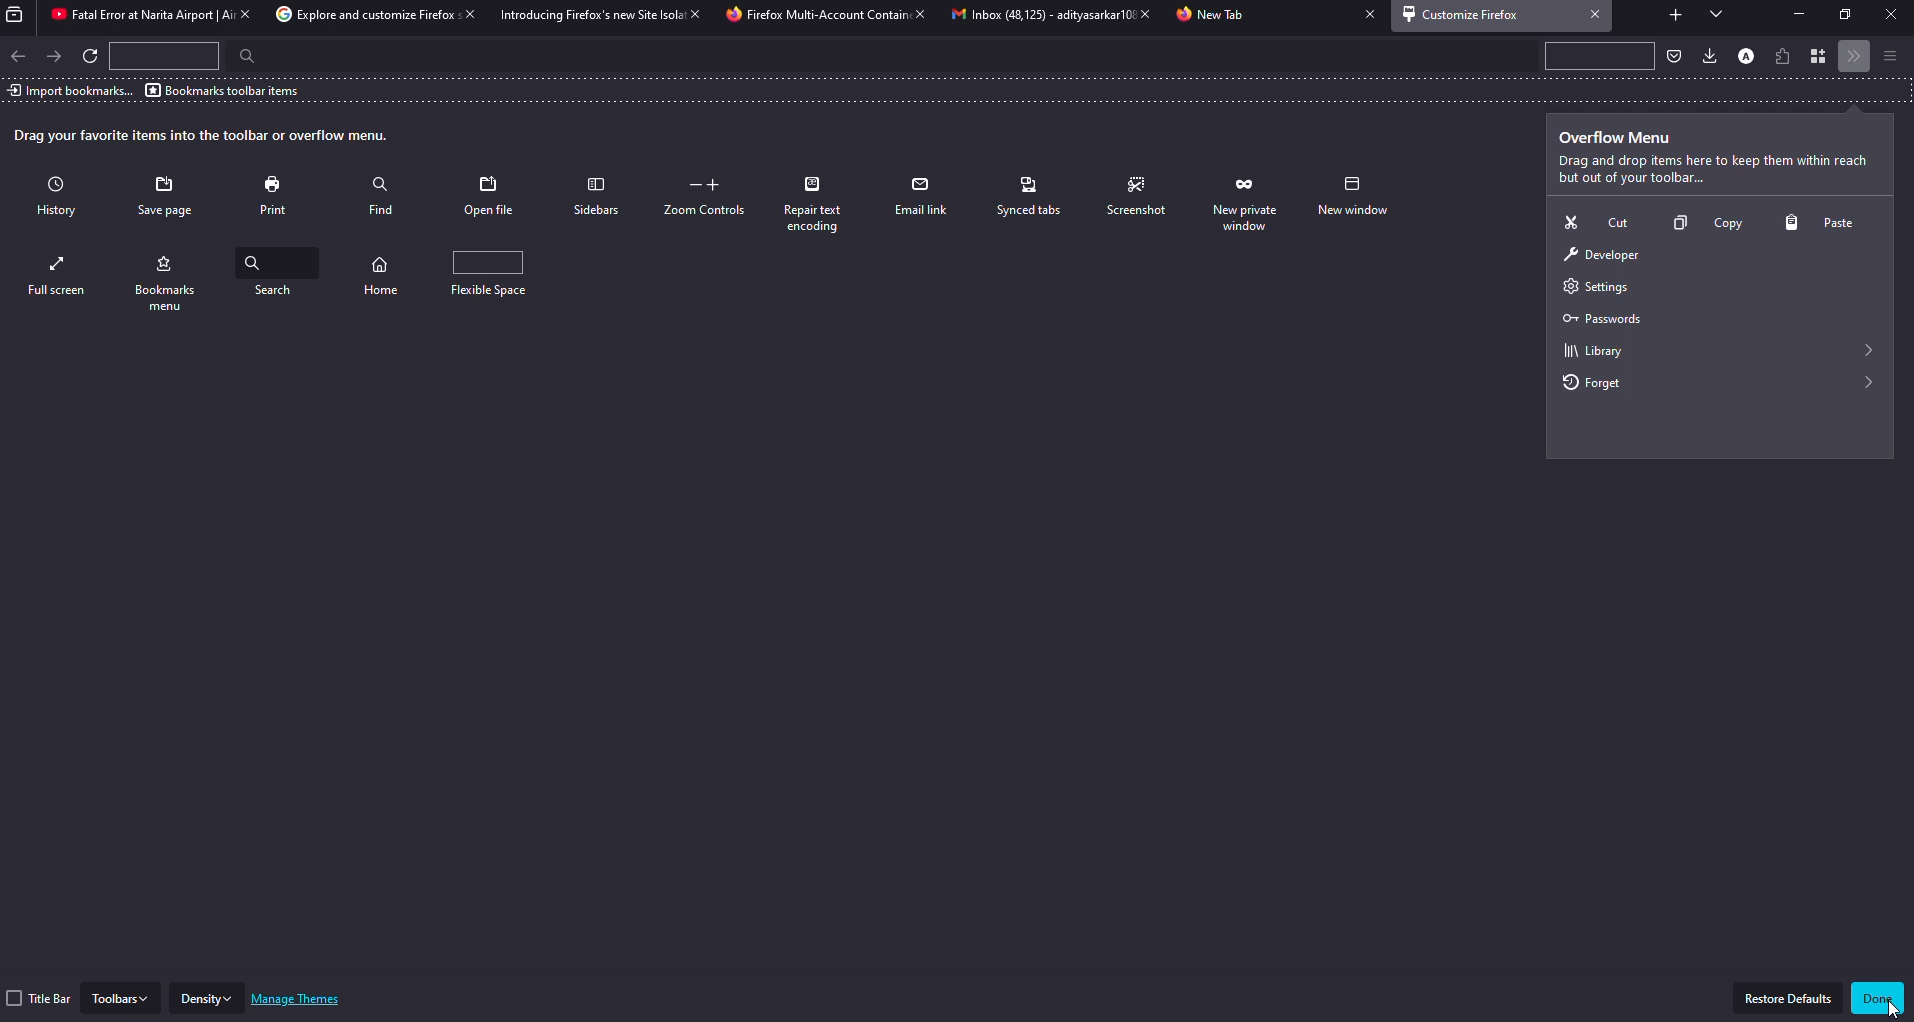 Image resolution: width=1914 pixels, height=1022 pixels. Describe the element at coordinates (1591, 288) in the screenshot. I see `settings` at that location.